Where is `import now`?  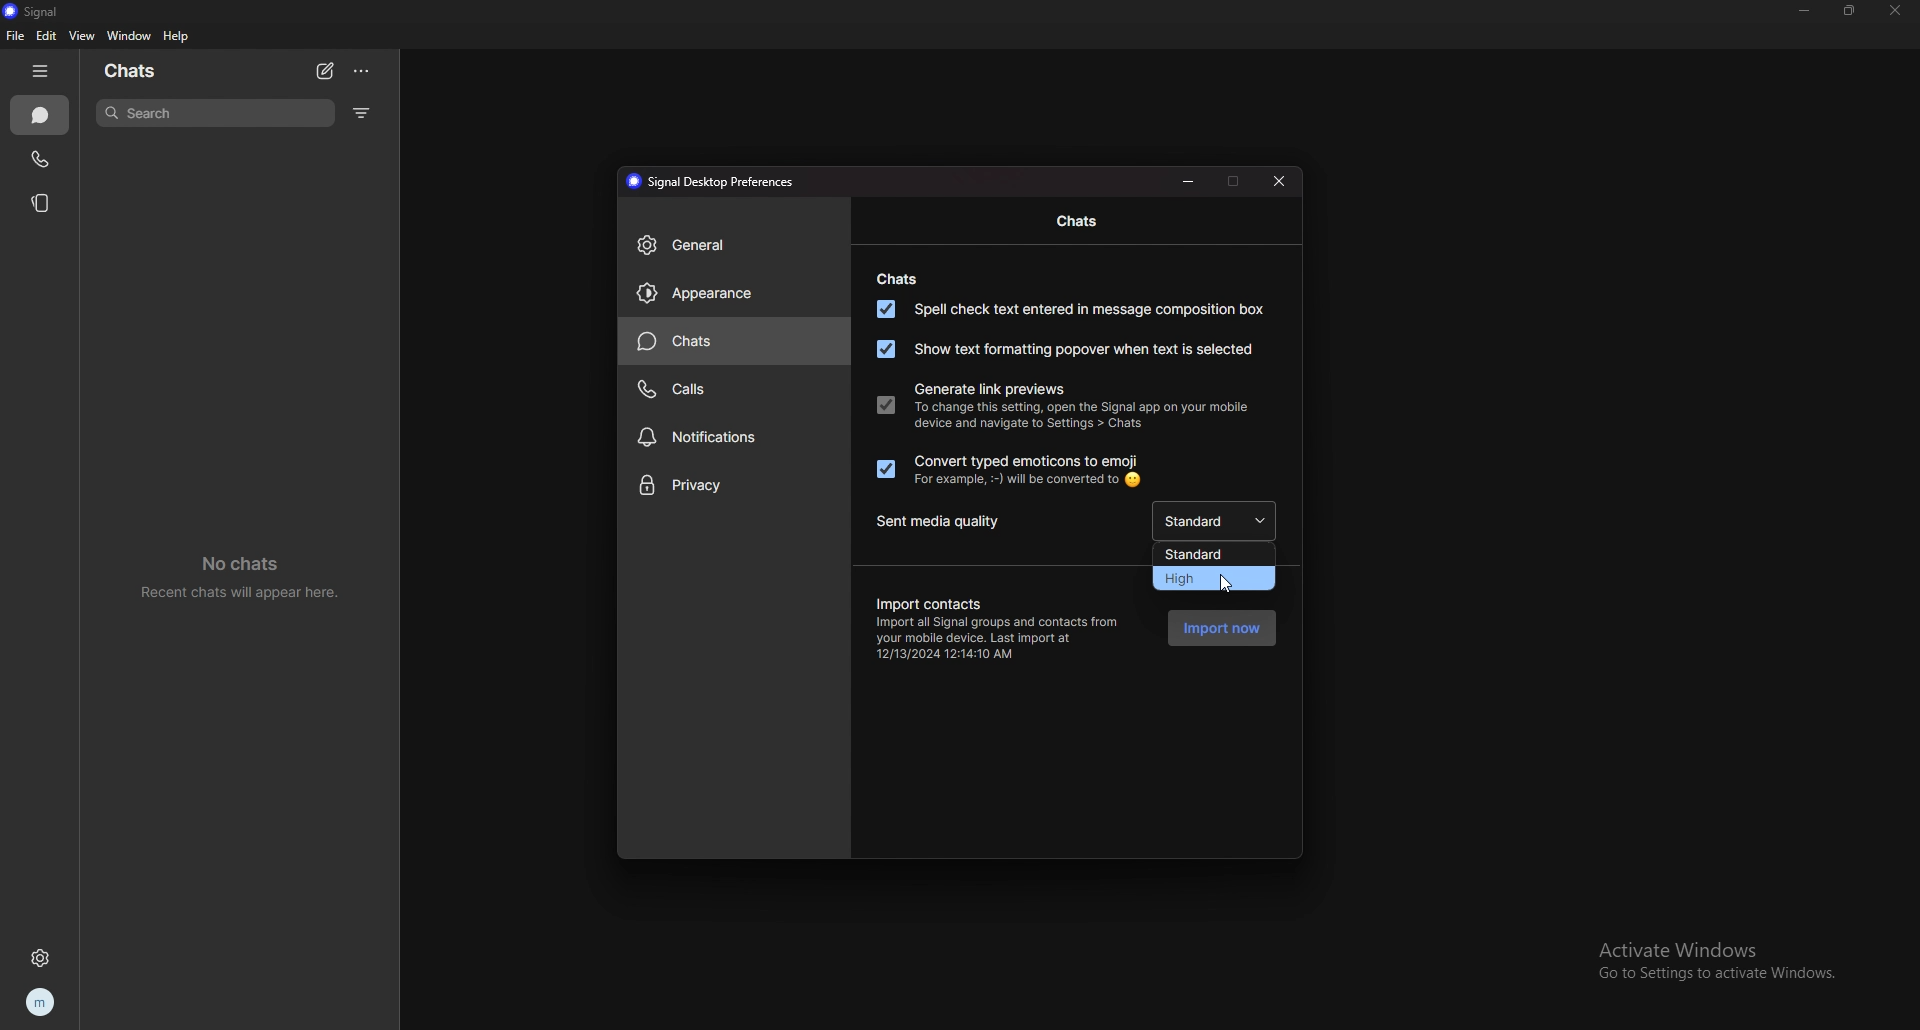 import now is located at coordinates (1221, 627).